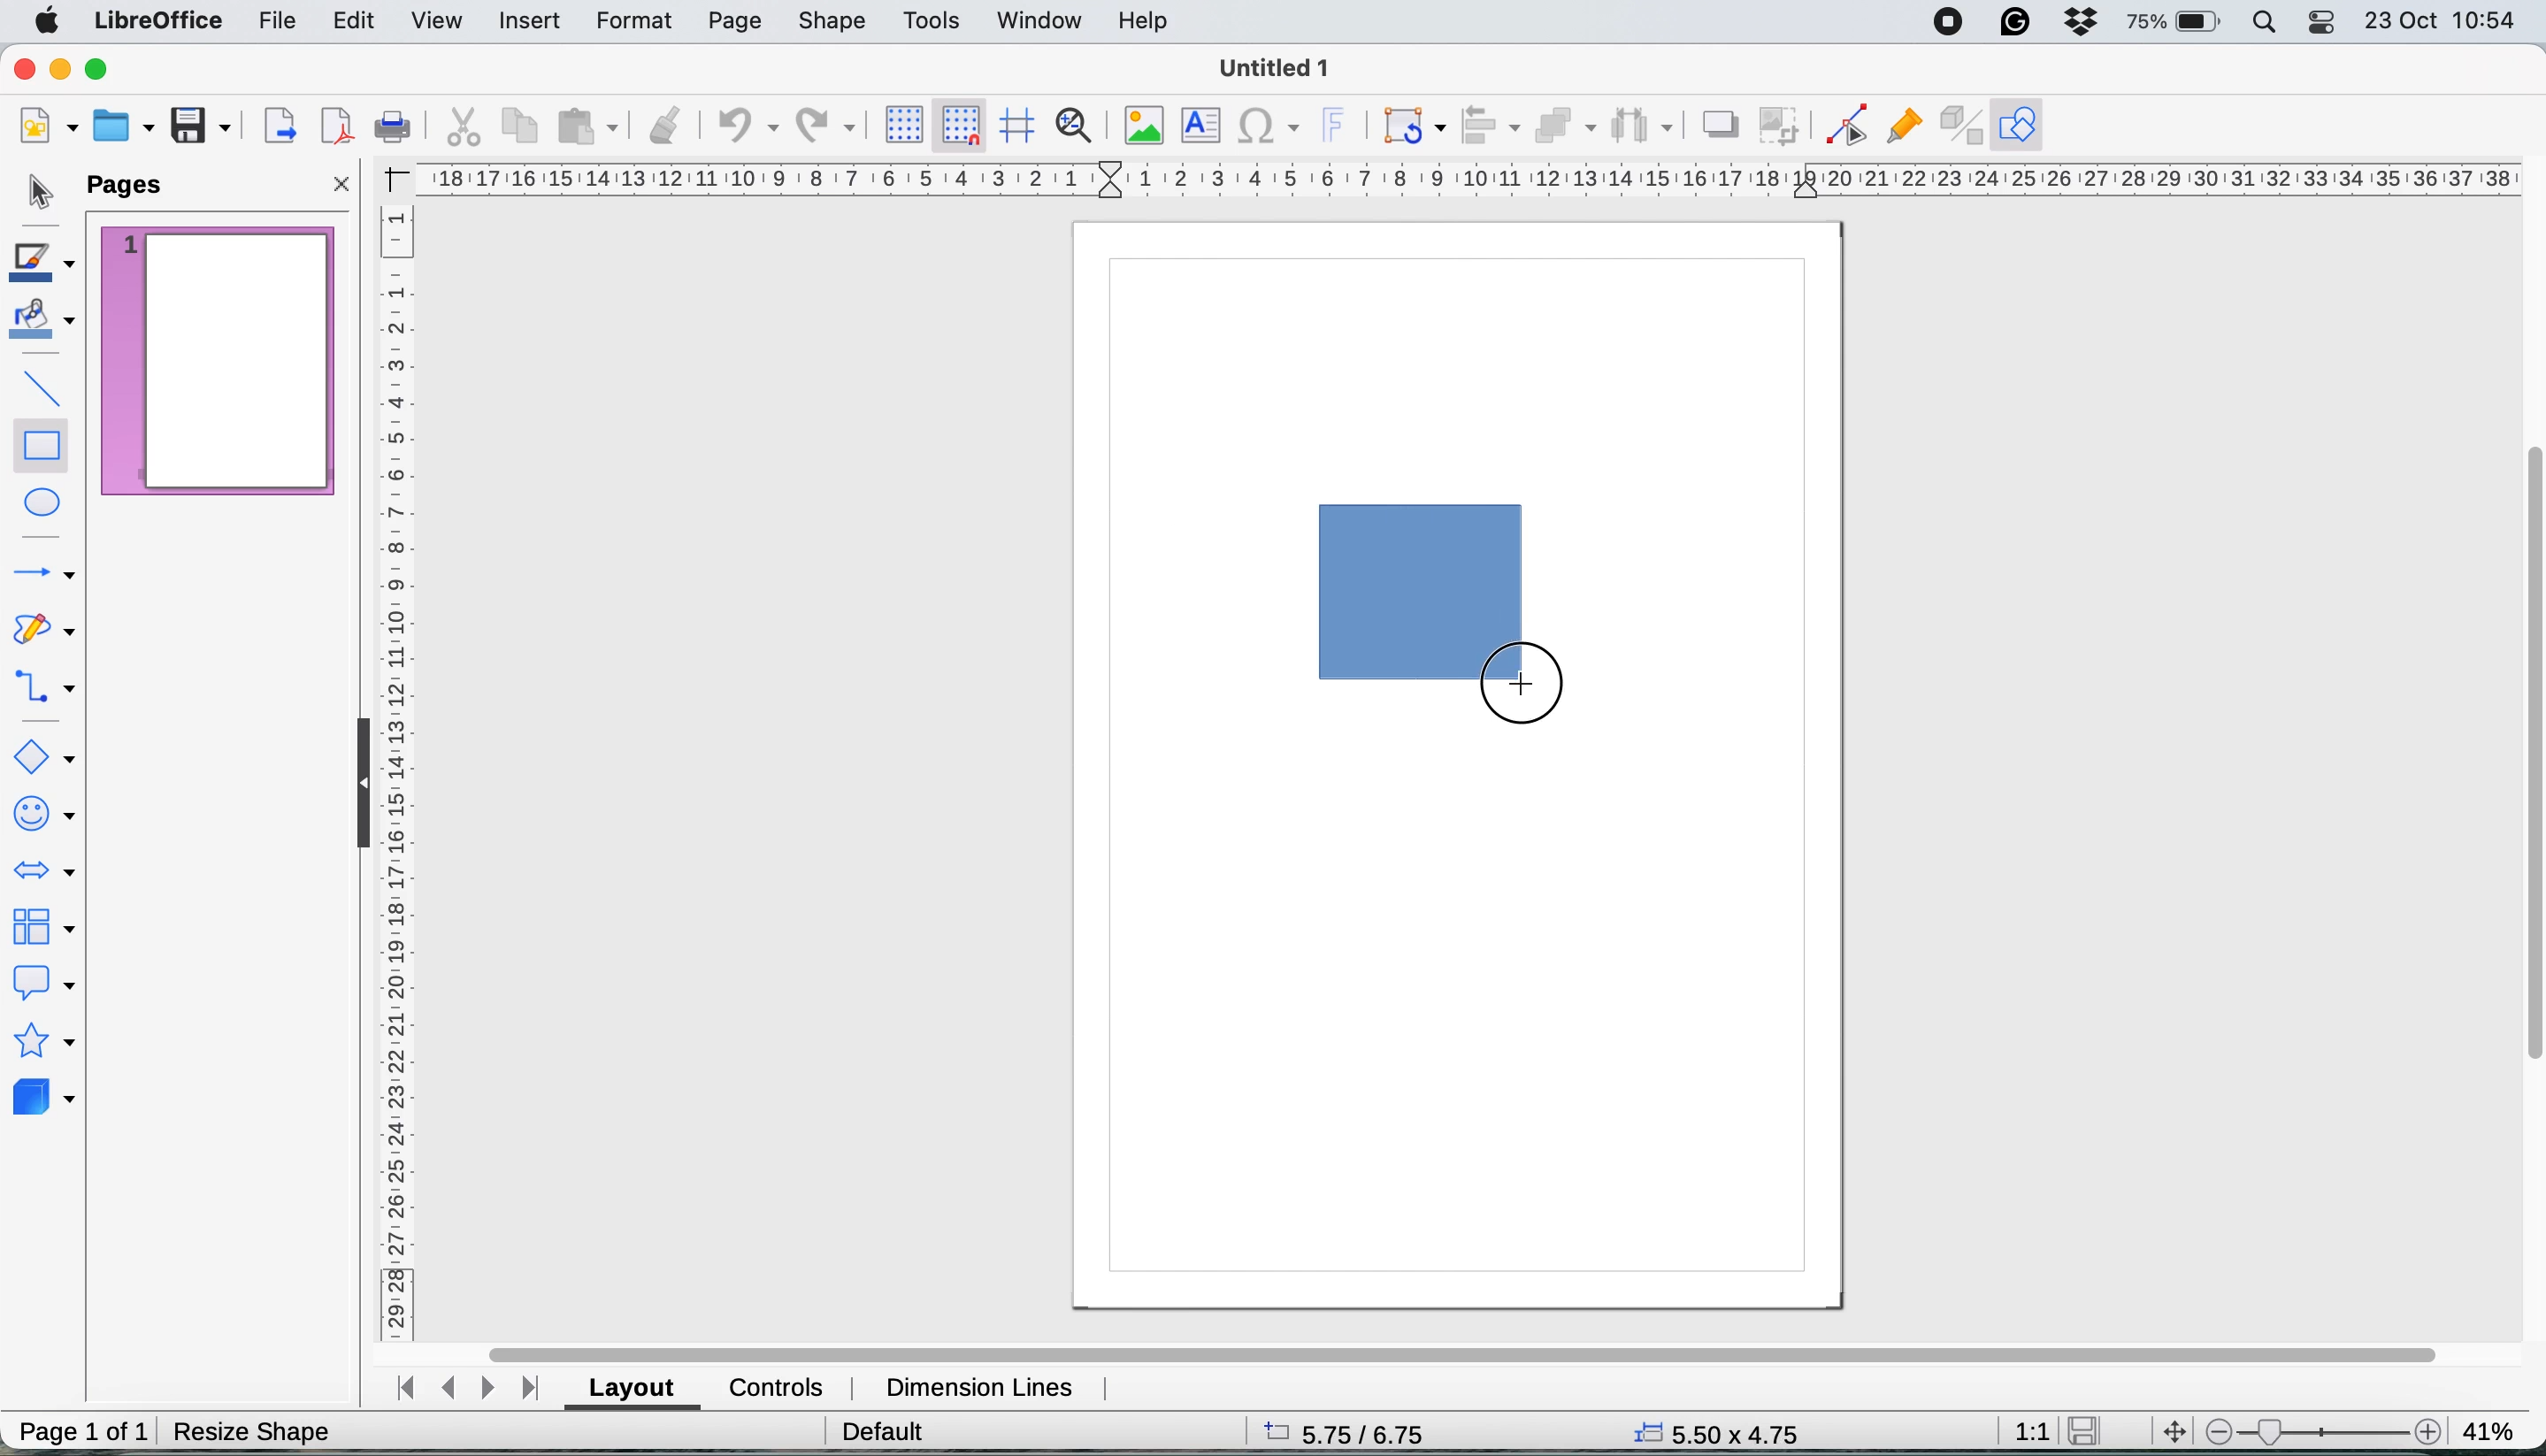 The width and height of the screenshot is (2546, 1456). I want to click on shape, so click(834, 22).